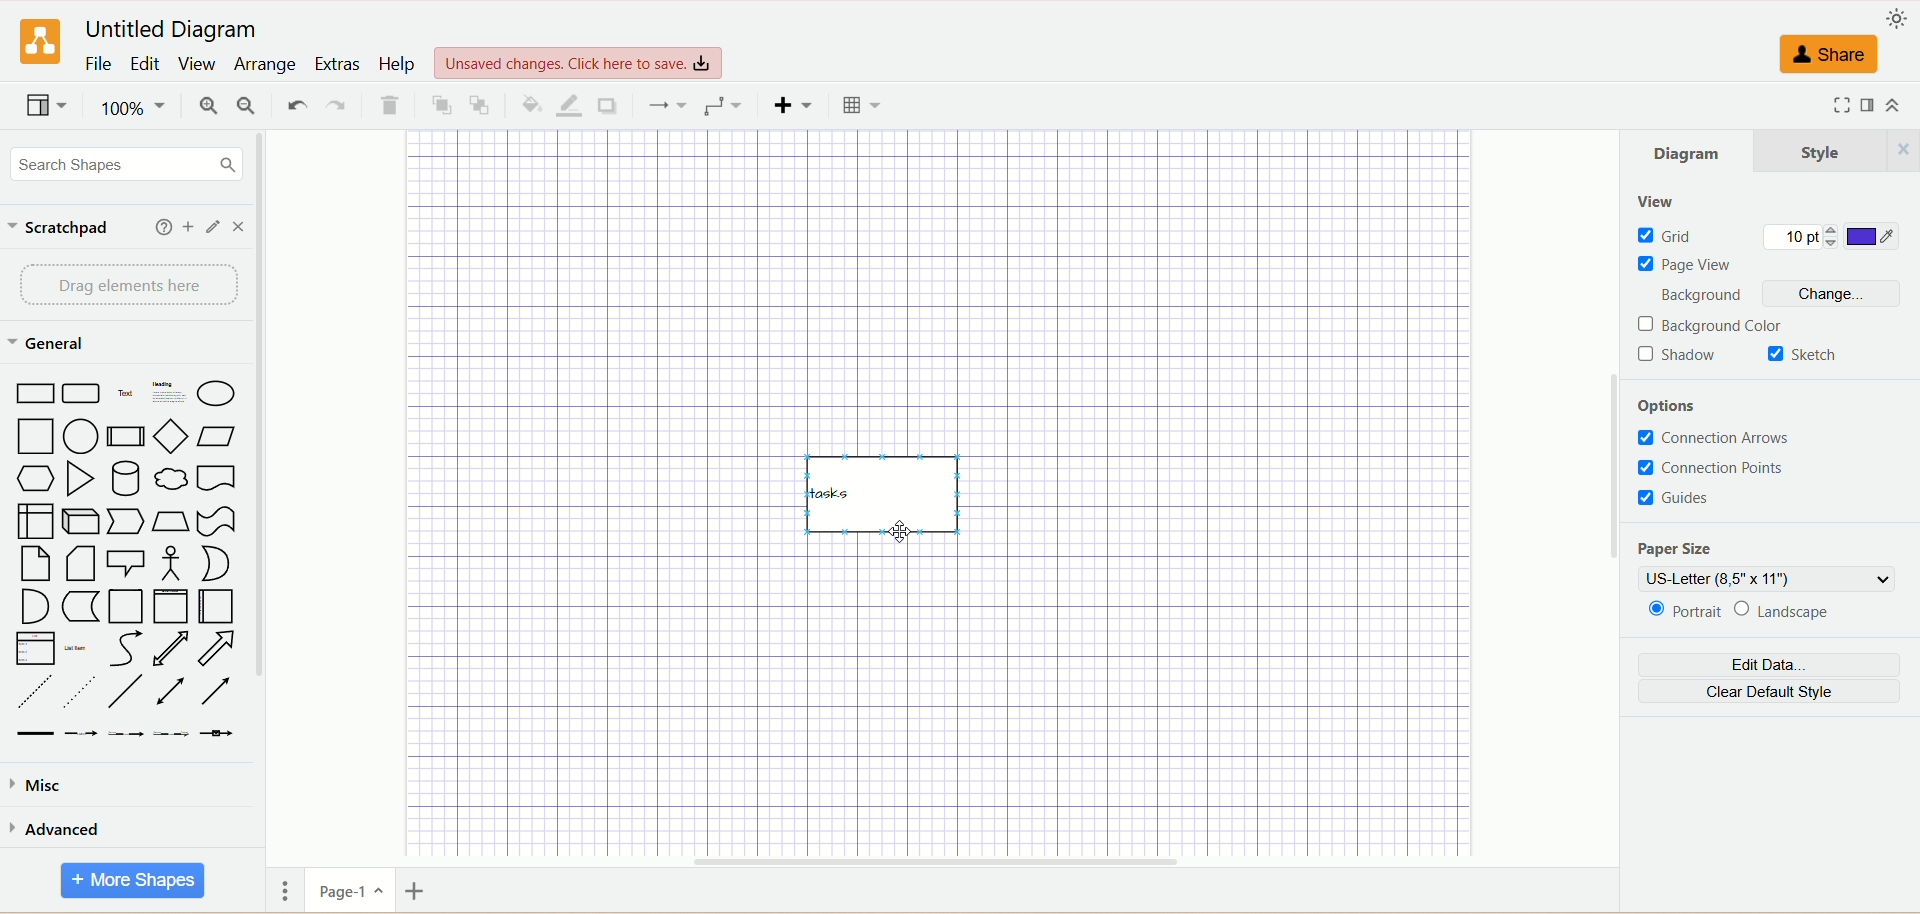 This screenshot has width=1920, height=914. I want to click on Thought Bubble, so click(173, 481).